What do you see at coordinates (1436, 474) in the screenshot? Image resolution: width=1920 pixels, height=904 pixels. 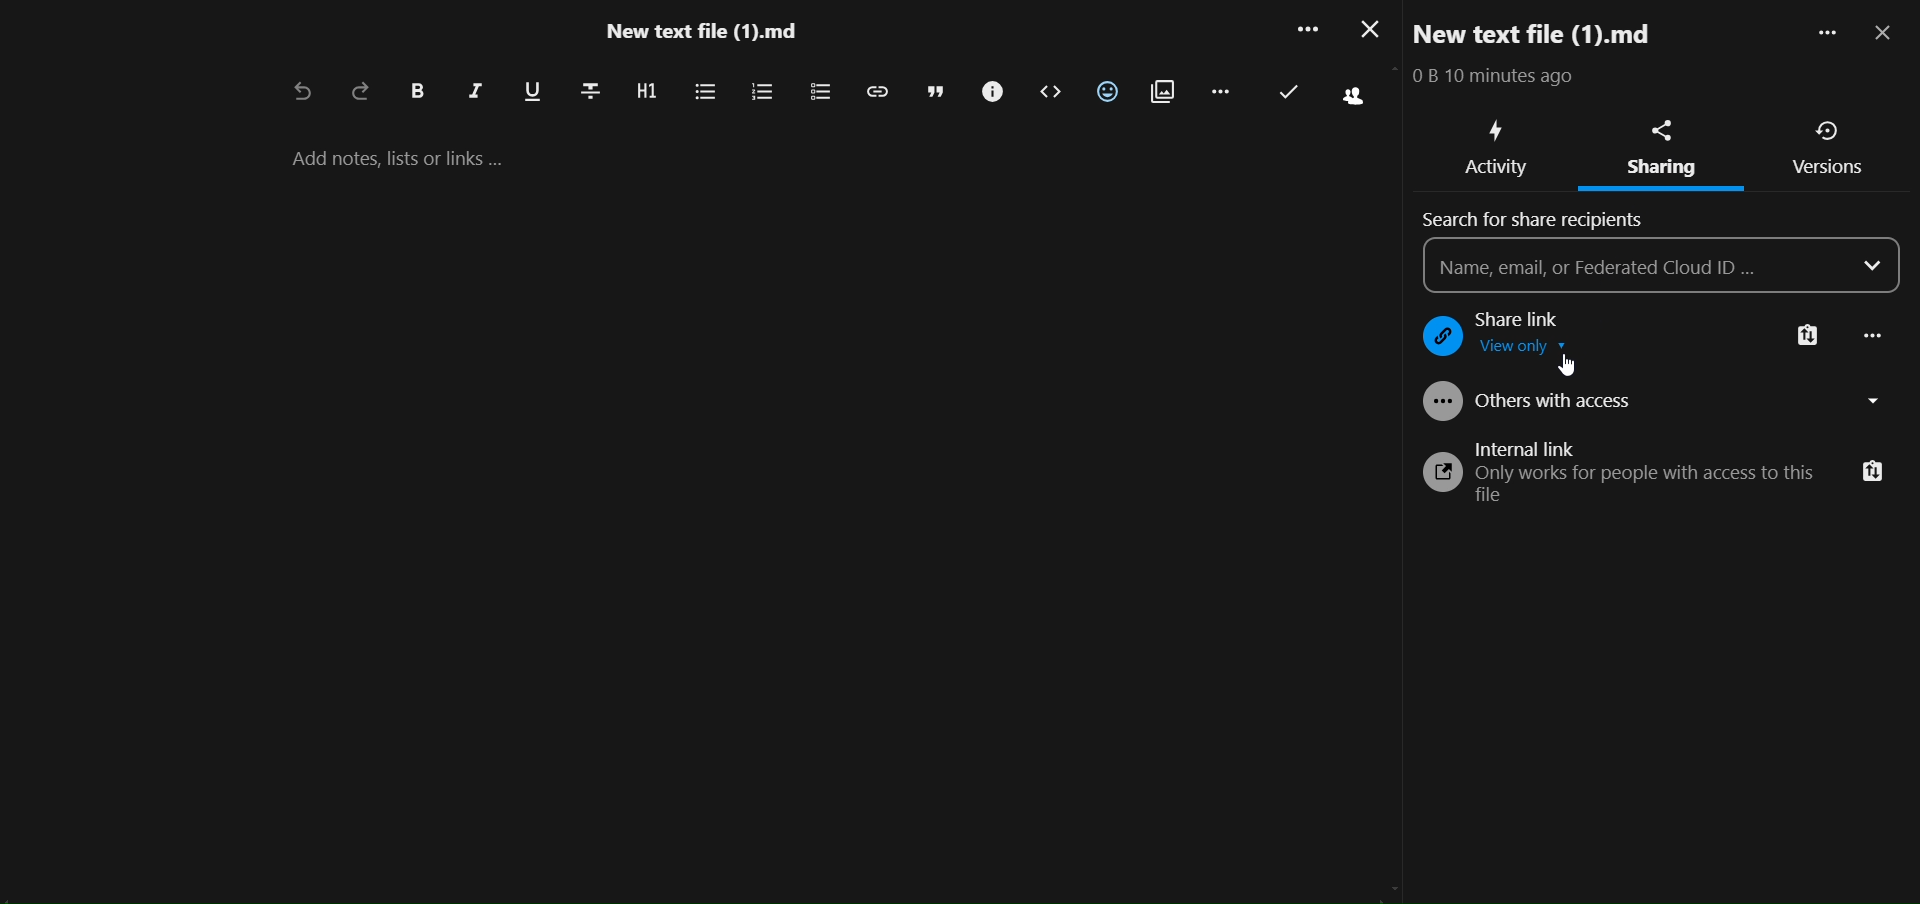 I see `logo` at bounding box center [1436, 474].